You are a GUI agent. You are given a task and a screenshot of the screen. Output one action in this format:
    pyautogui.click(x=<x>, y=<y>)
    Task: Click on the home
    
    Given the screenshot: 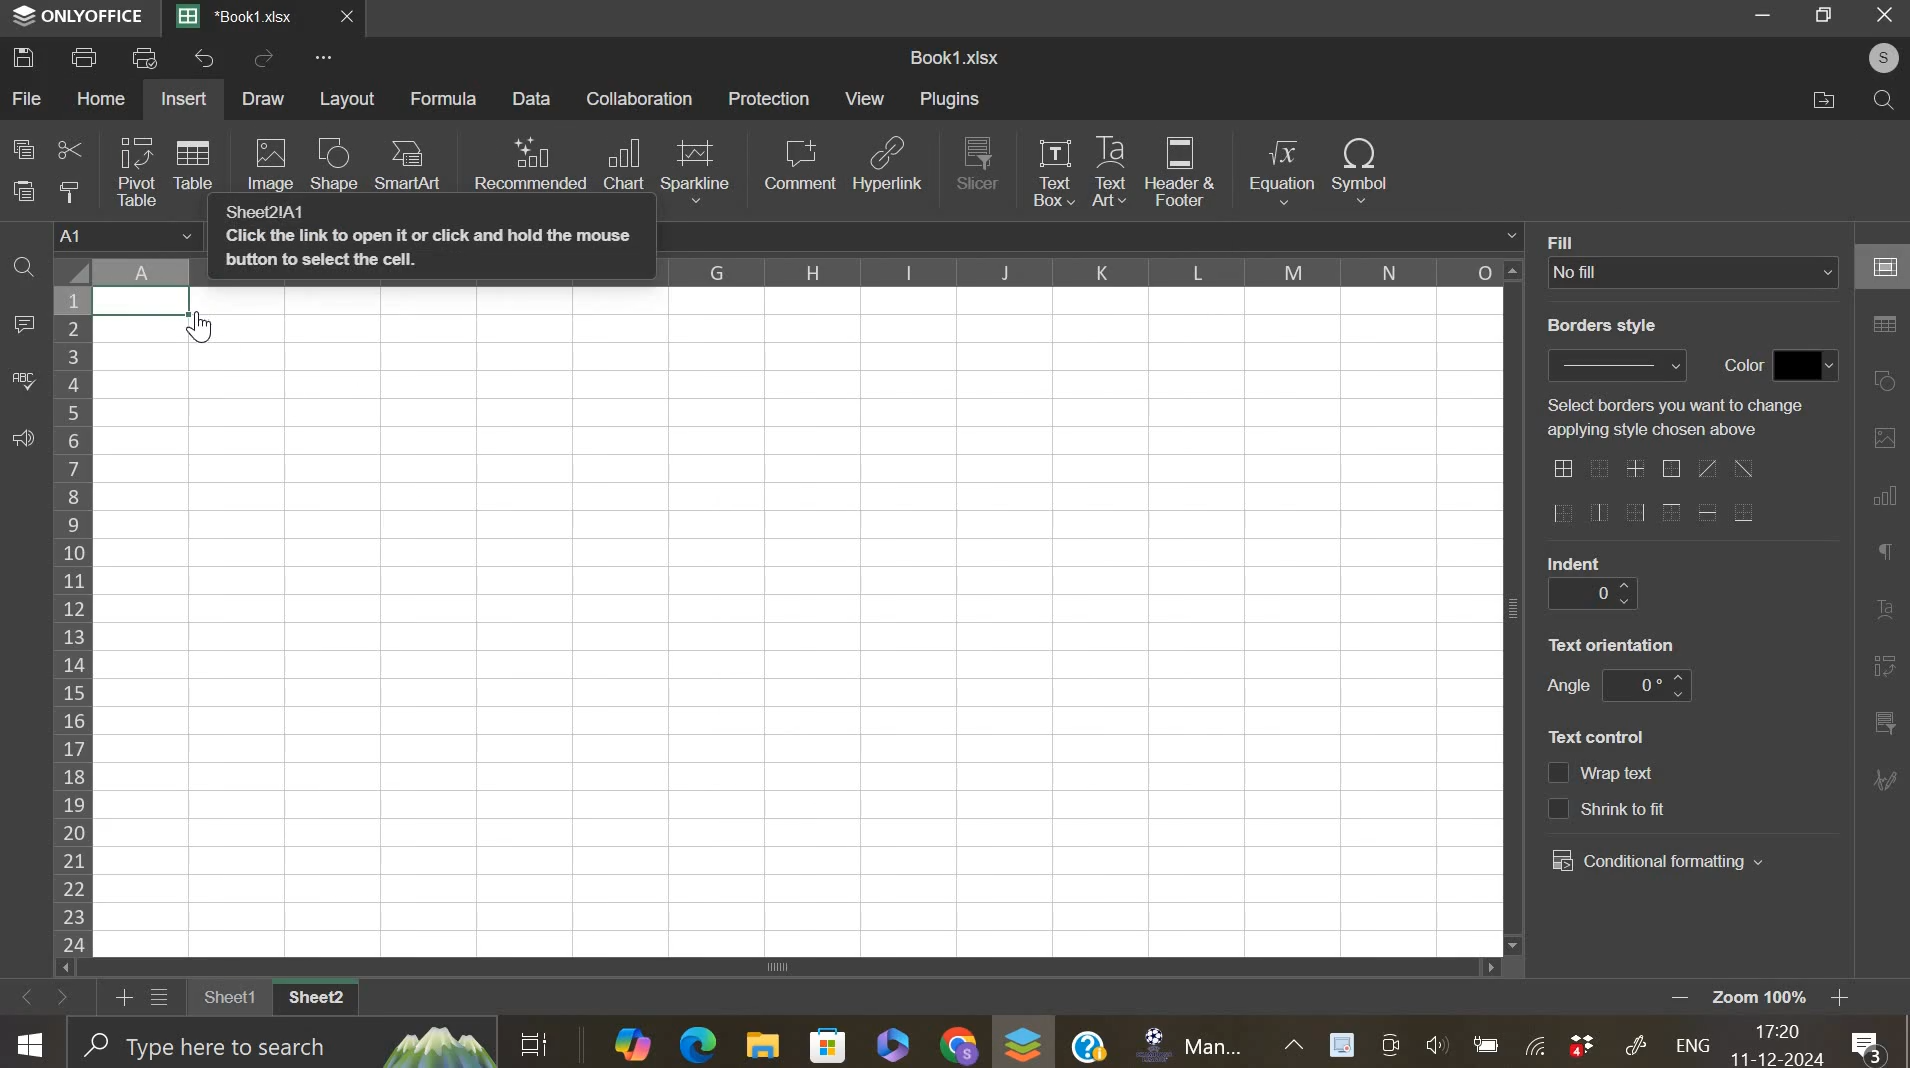 What is the action you would take?
    pyautogui.click(x=99, y=98)
    